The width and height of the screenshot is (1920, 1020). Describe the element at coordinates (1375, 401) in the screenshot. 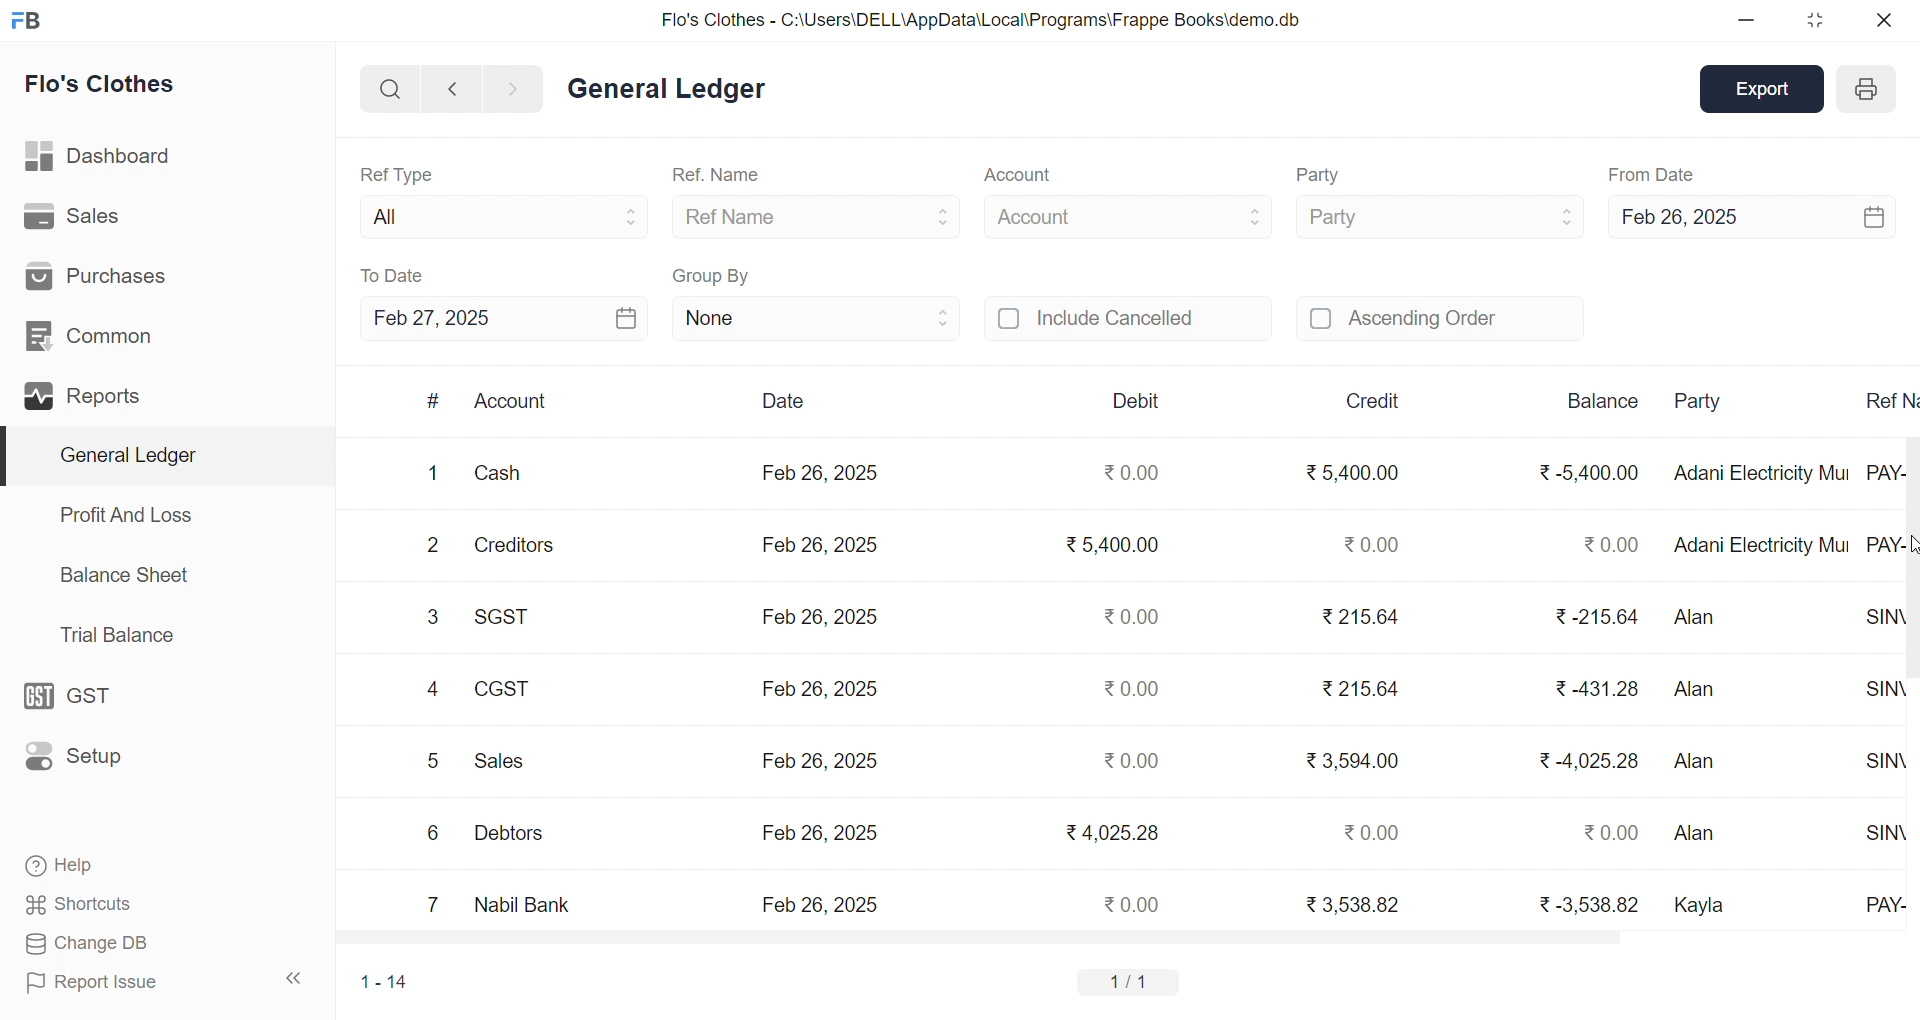

I see `Credit` at that location.